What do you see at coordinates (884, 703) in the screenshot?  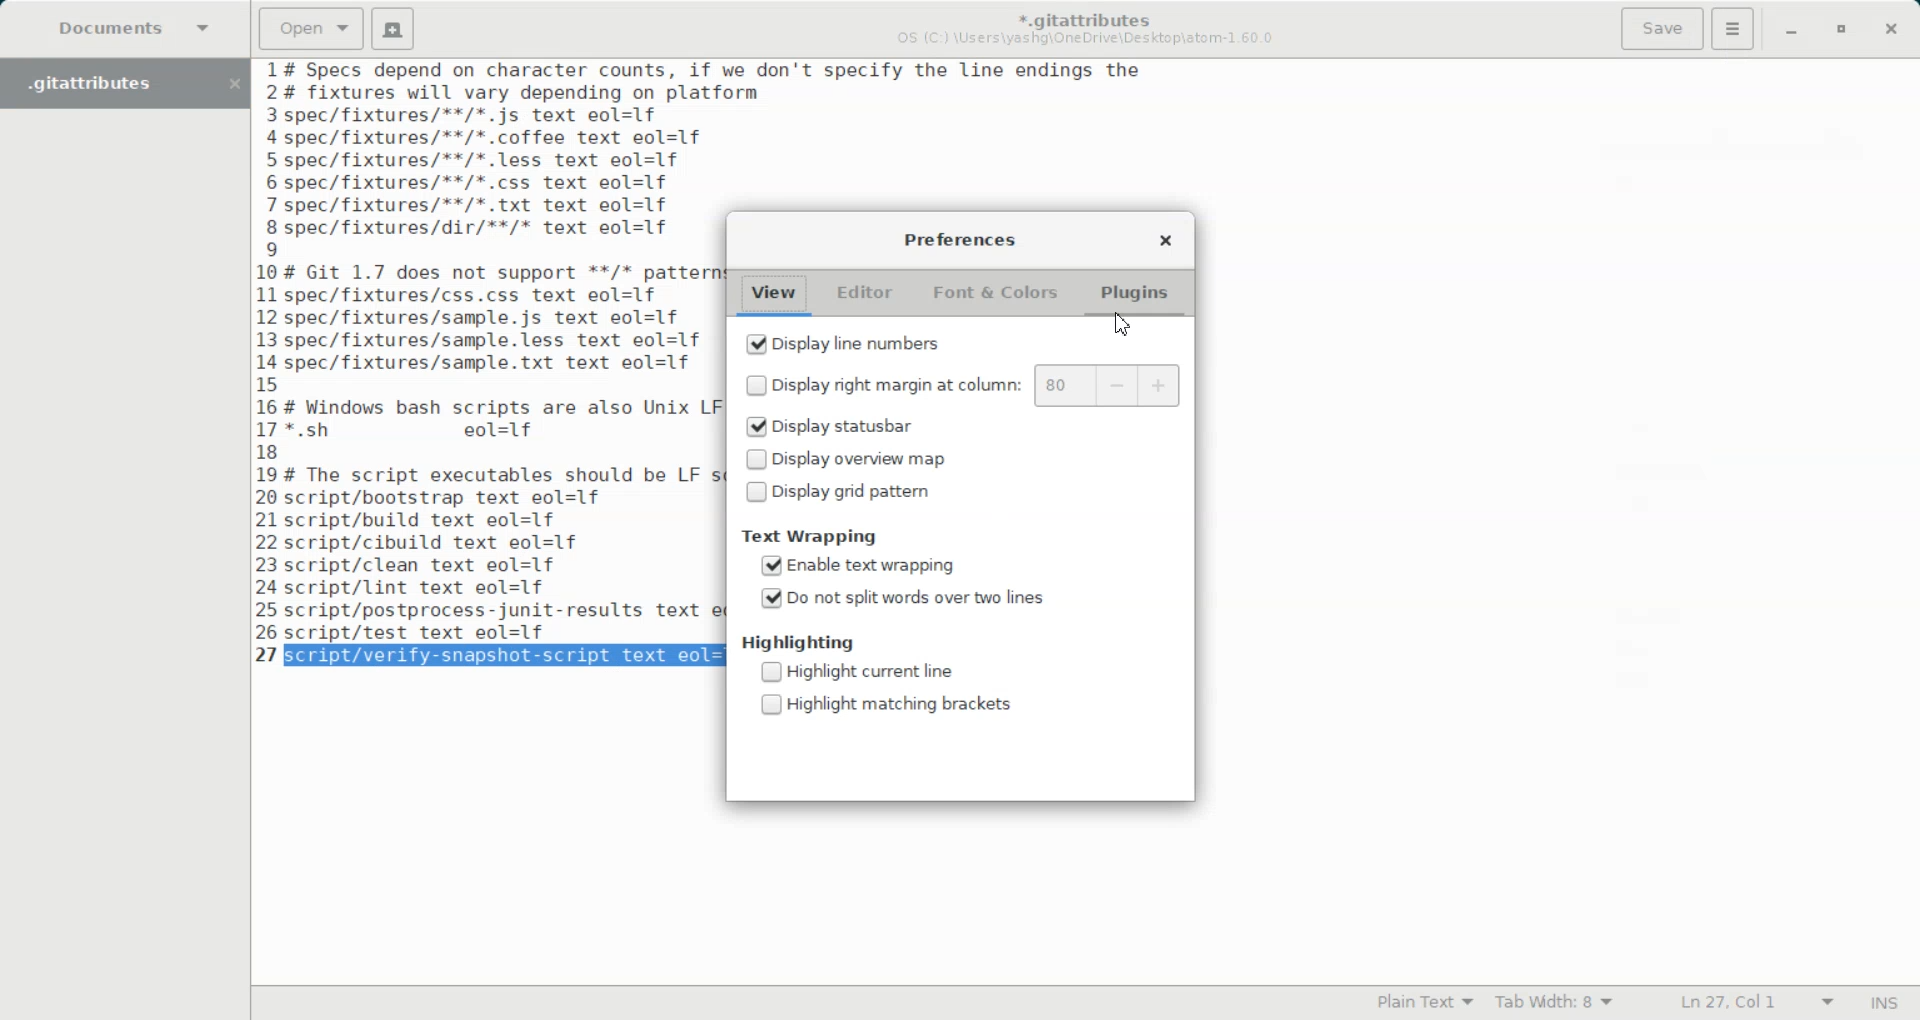 I see `Highlight matching brackets` at bounding box center [884, 703].